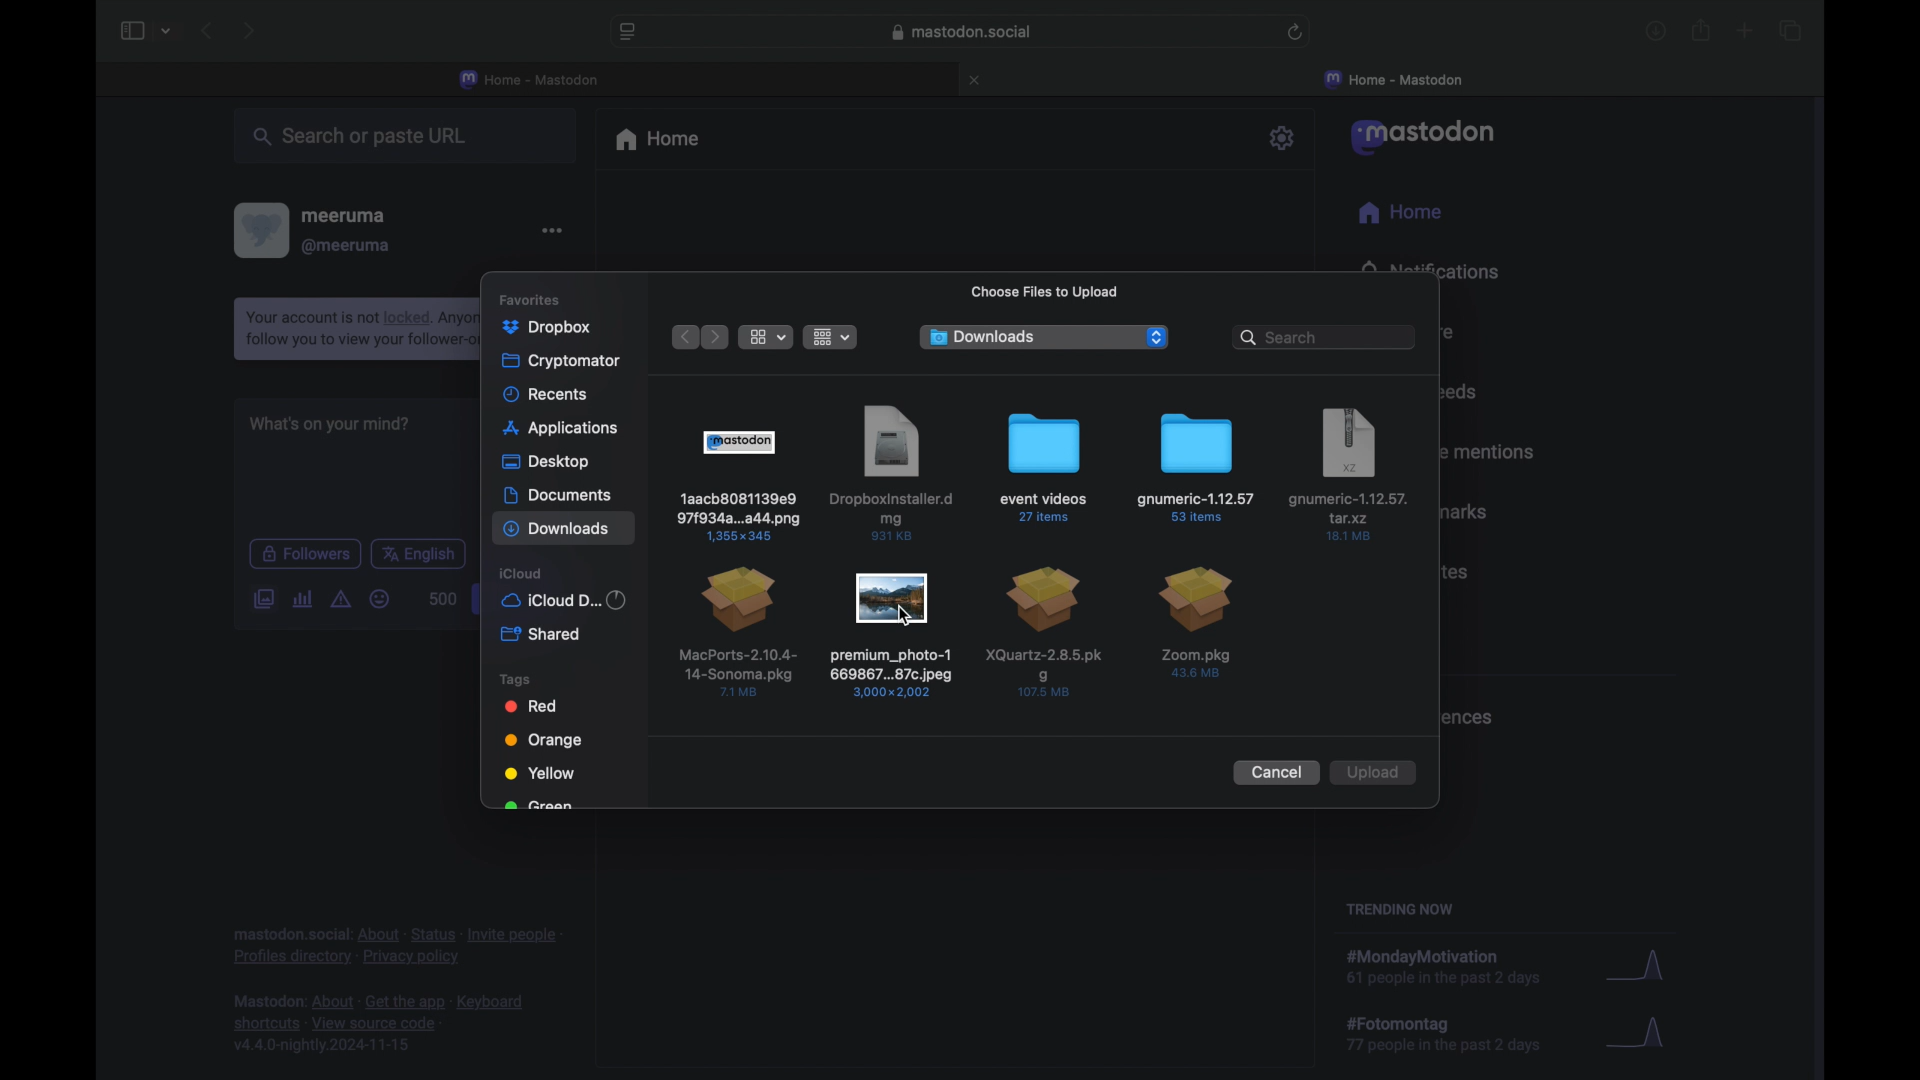 This screenshot has height=1080, width=1920. What do you see at coordinates (530, 78) in the screenshot?
I see `home - mastodon` at bounding box center [530, 78].